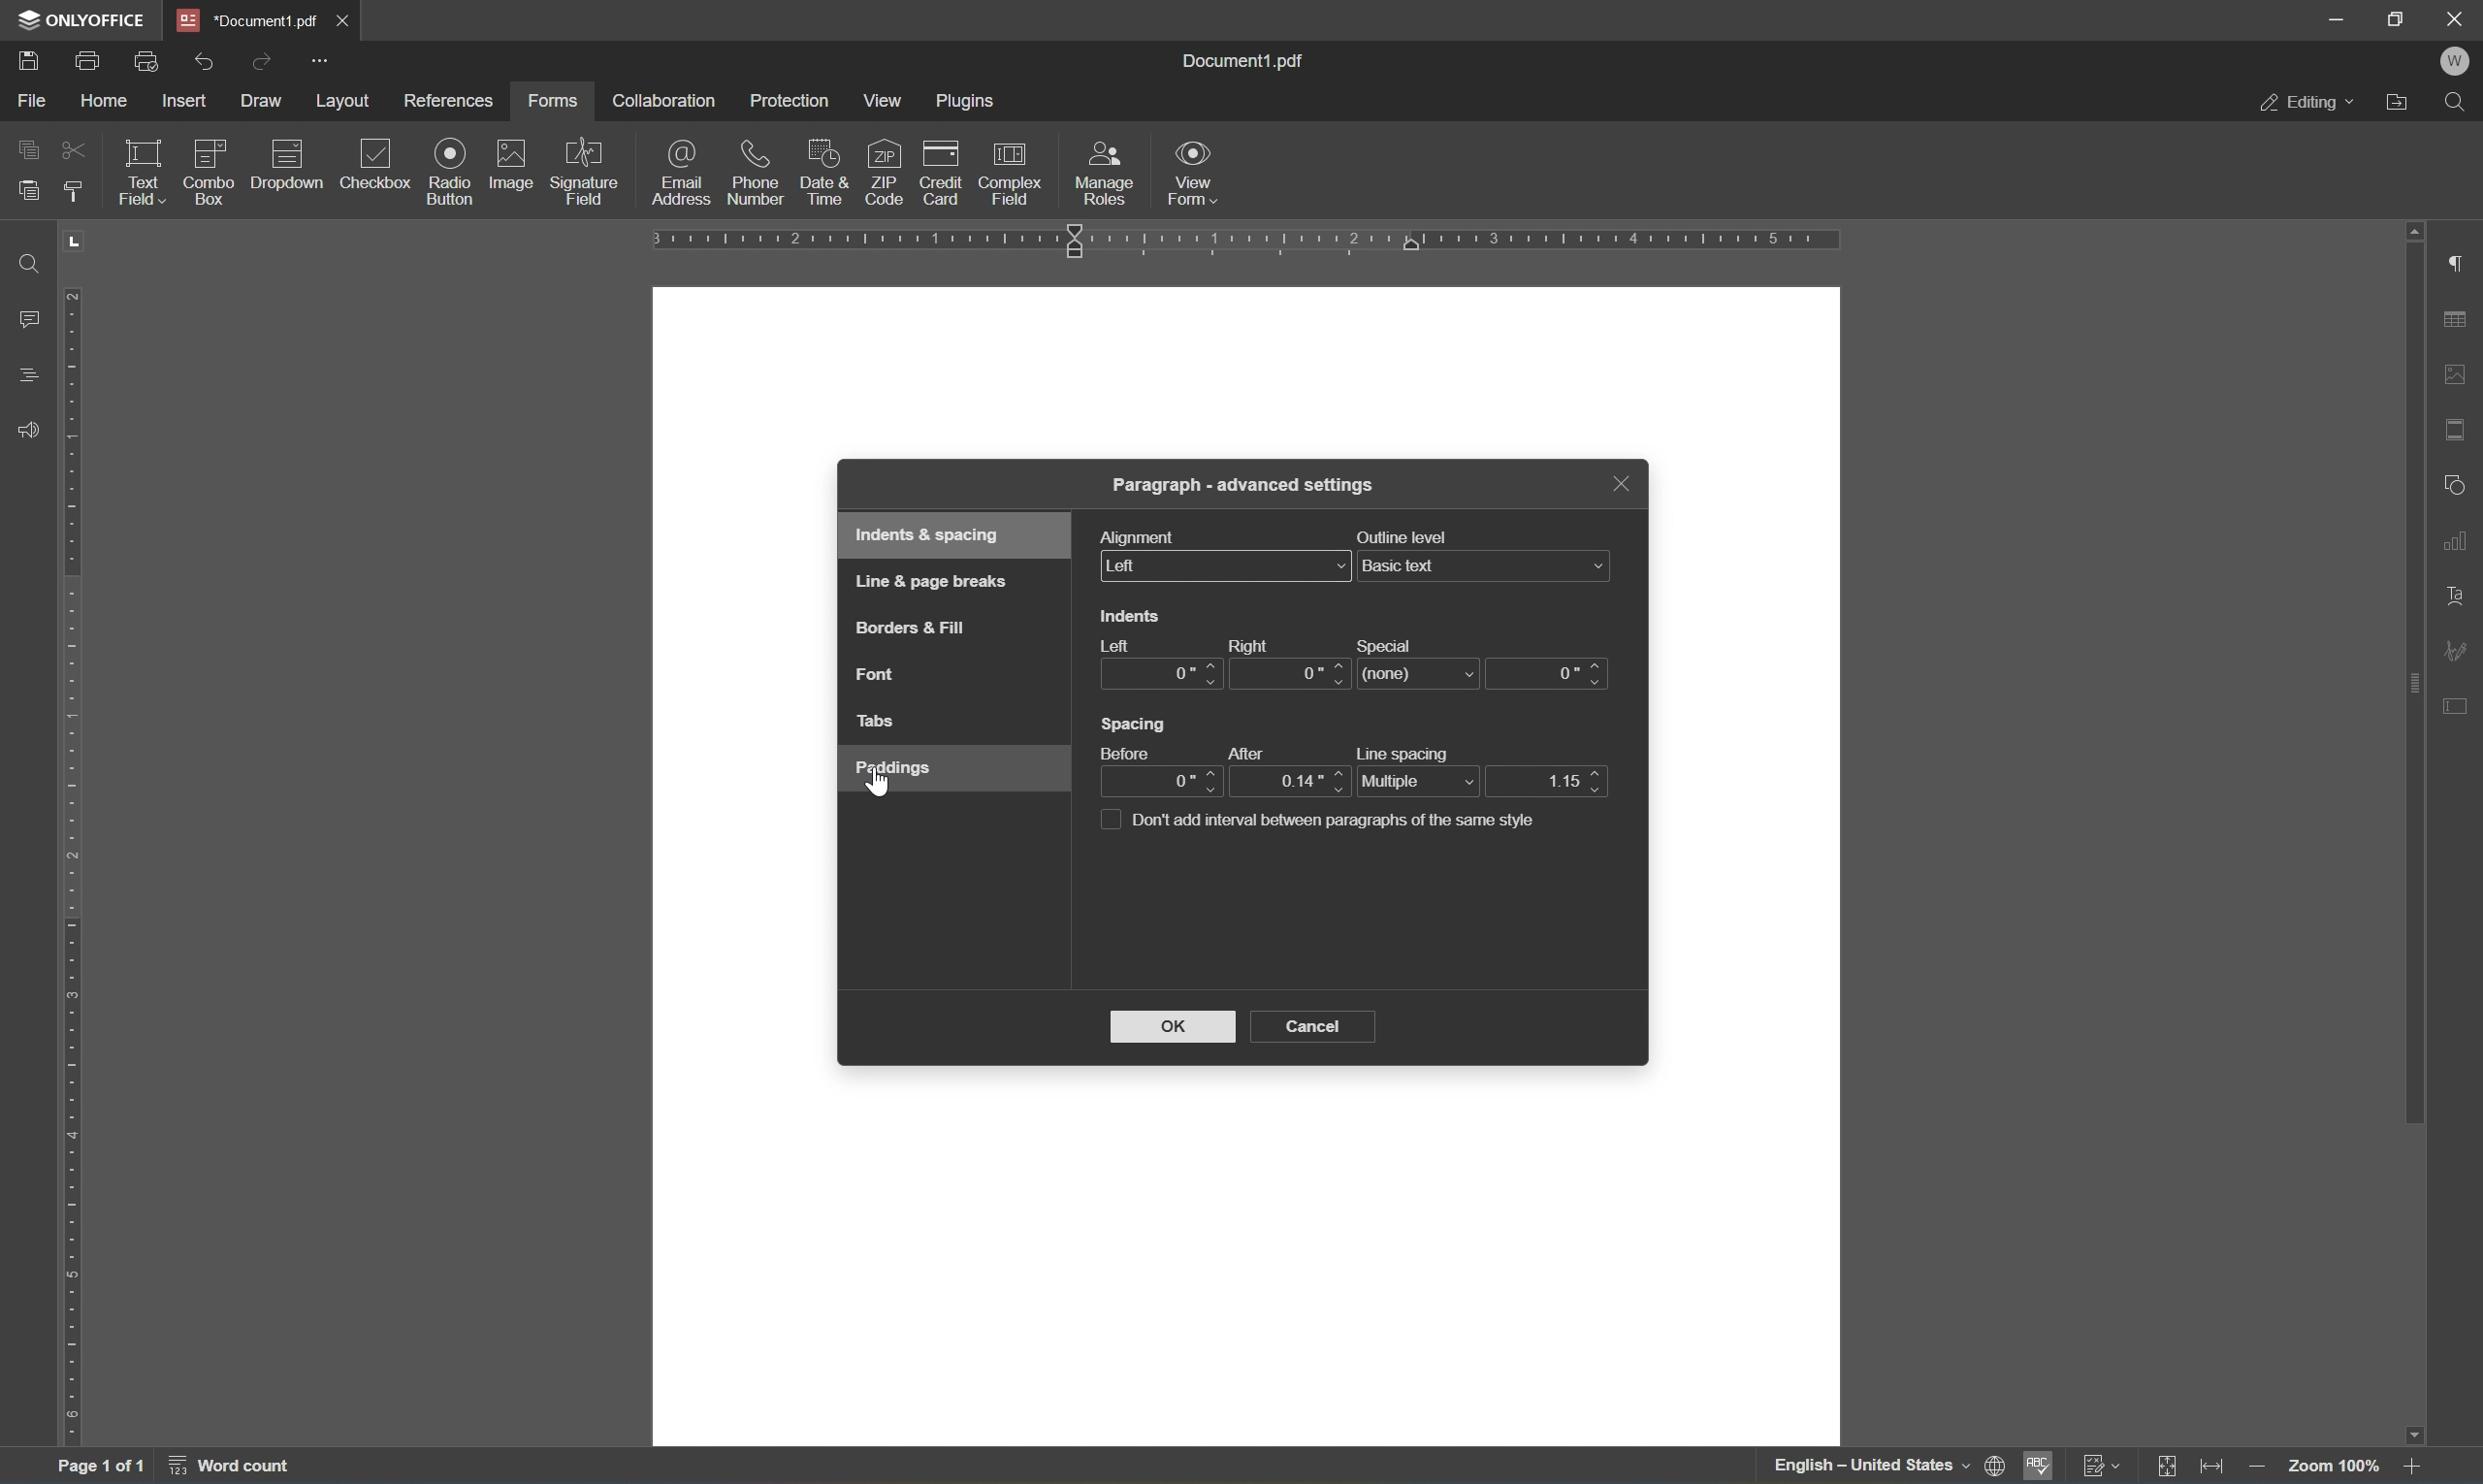 Image resolution: width=2483 pixels, height=1484 pixels. What do you see at coordinates (452, 172) in the screenshot?
I see `radio button` at bounding box center [452, 172].